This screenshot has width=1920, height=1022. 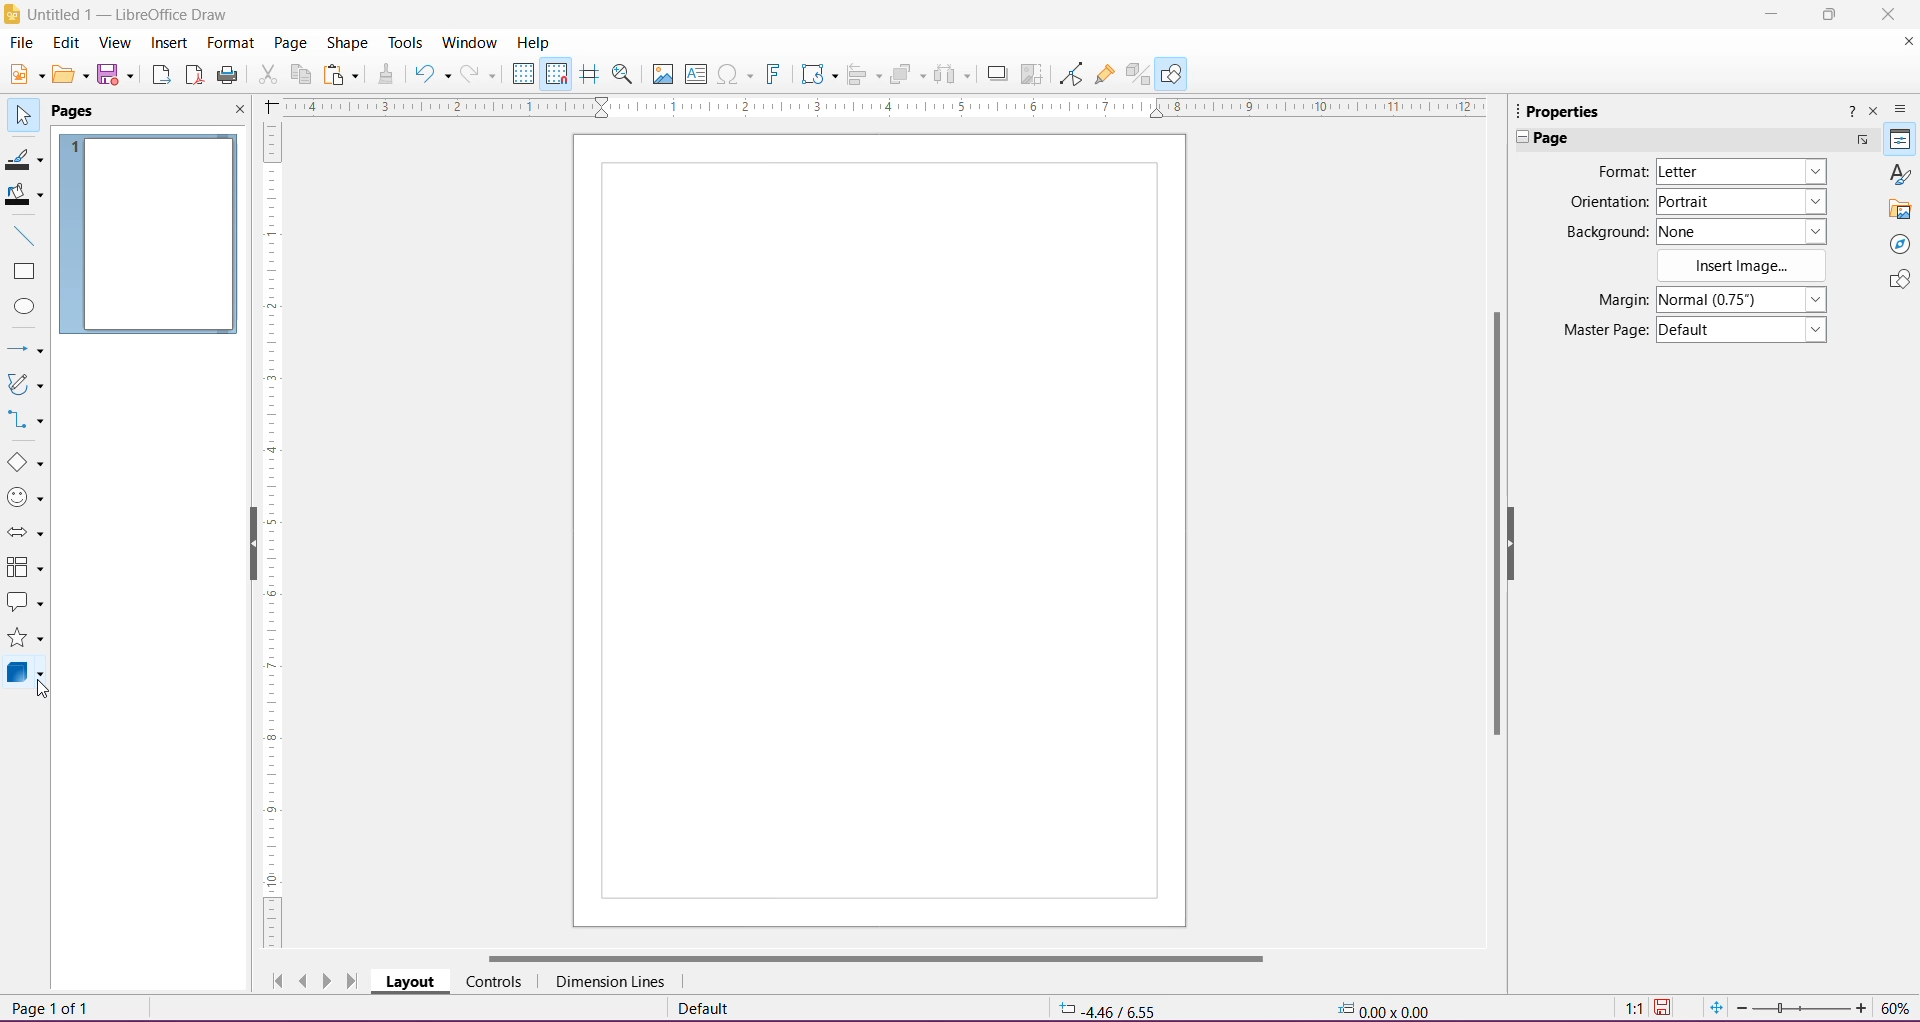 What do you see at coordinates (303, 980) in the screenshot?
I see `Scroll to previous page` at bounding box center [303, 980].